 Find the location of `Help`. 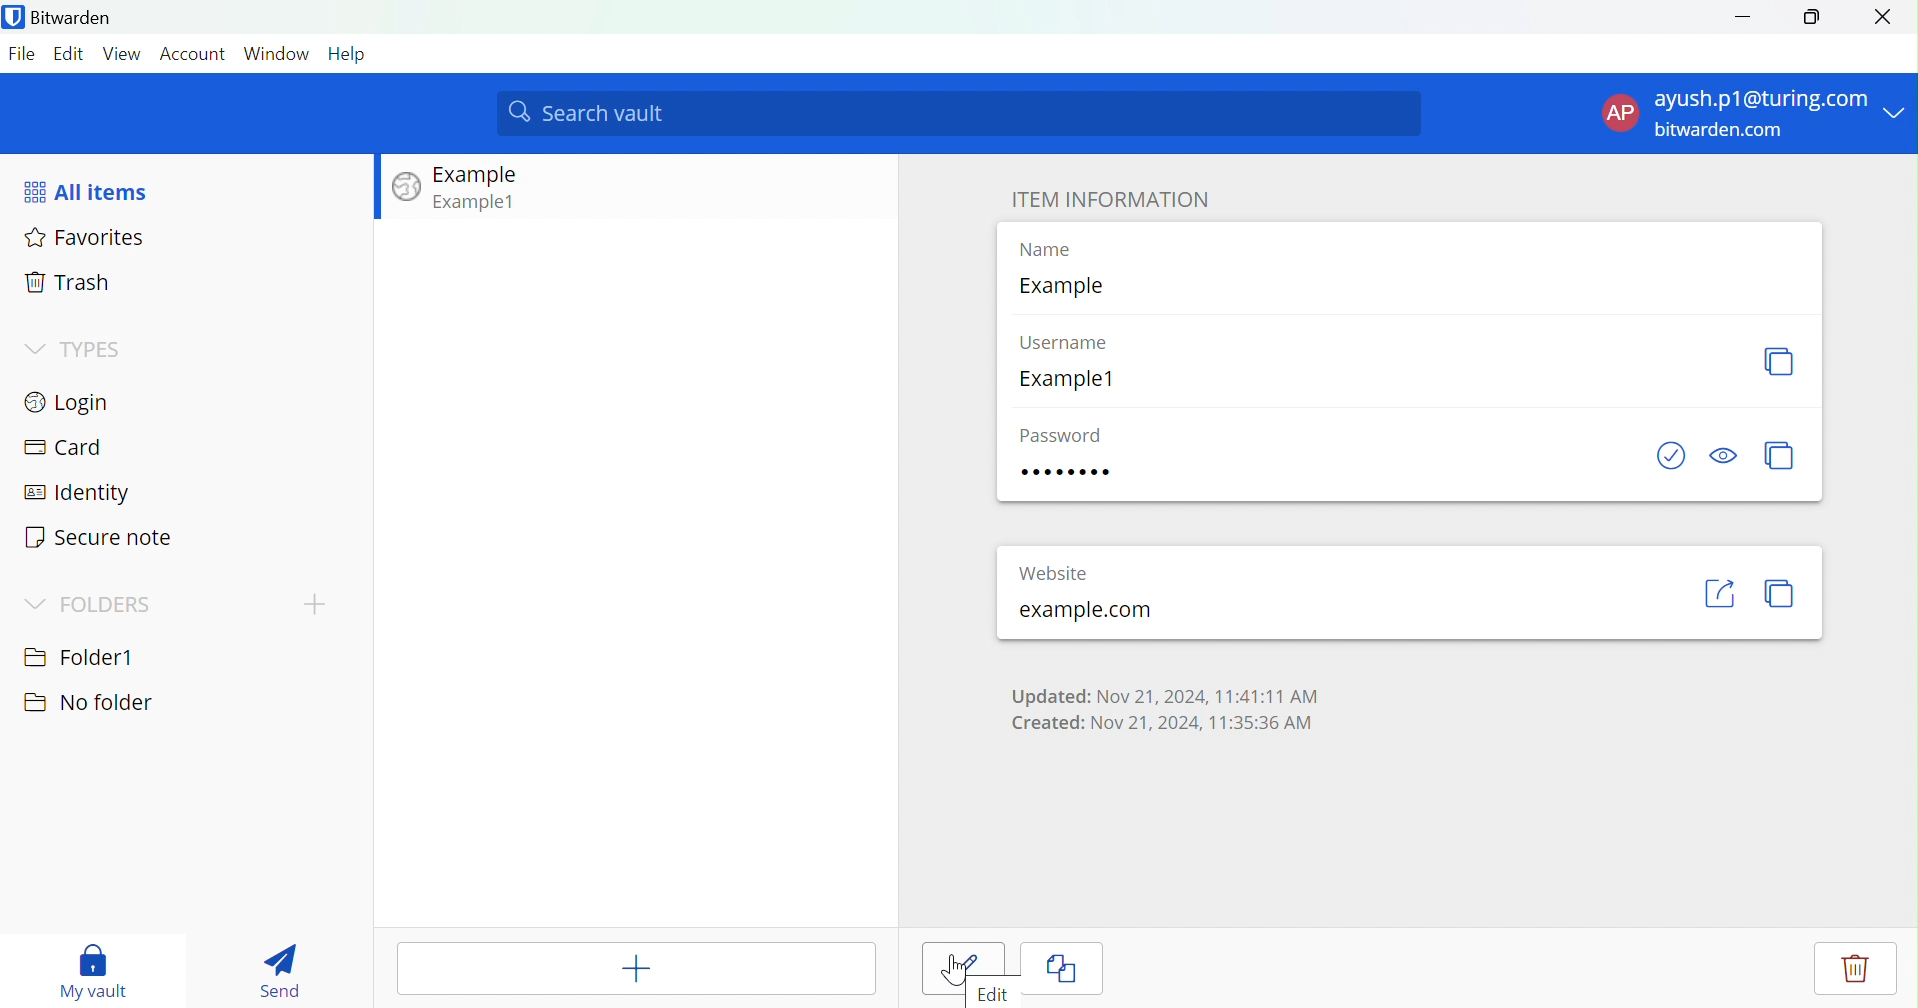

Help is located at coordinates (349, 53).